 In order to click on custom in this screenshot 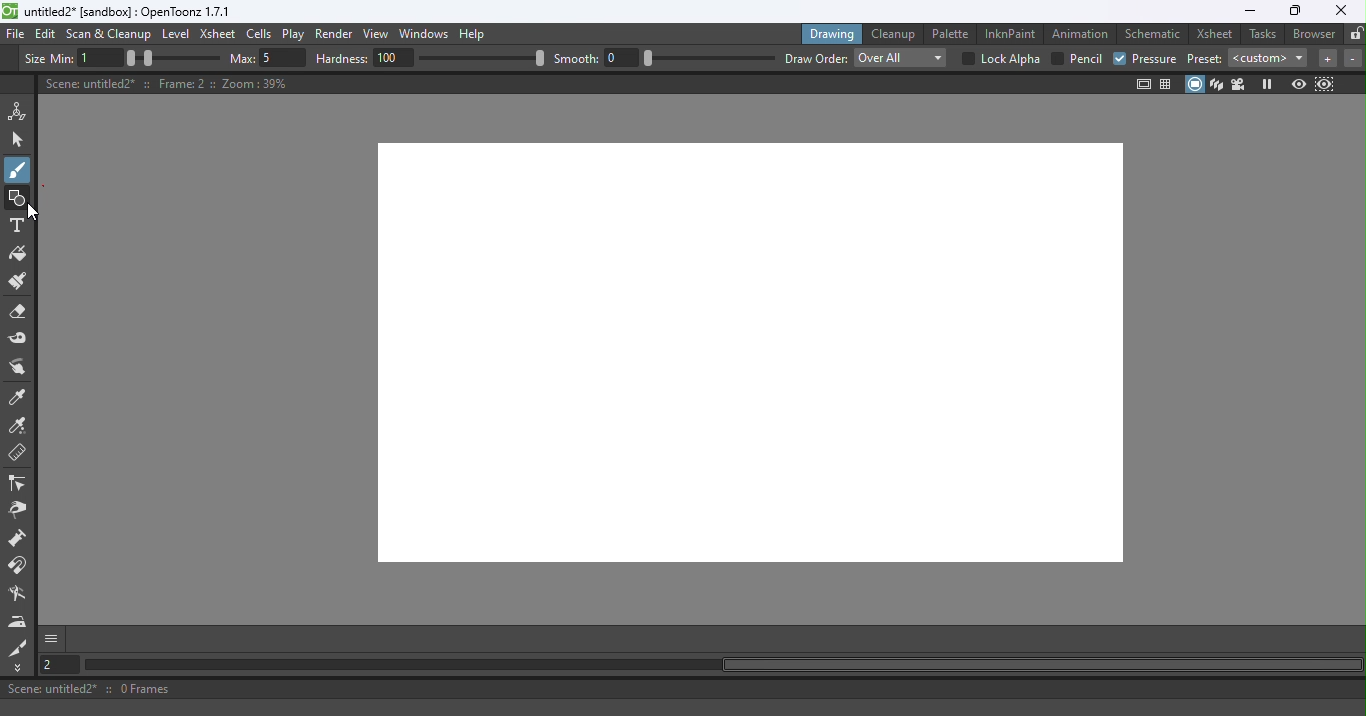, I will do `click(1270, 58)`.